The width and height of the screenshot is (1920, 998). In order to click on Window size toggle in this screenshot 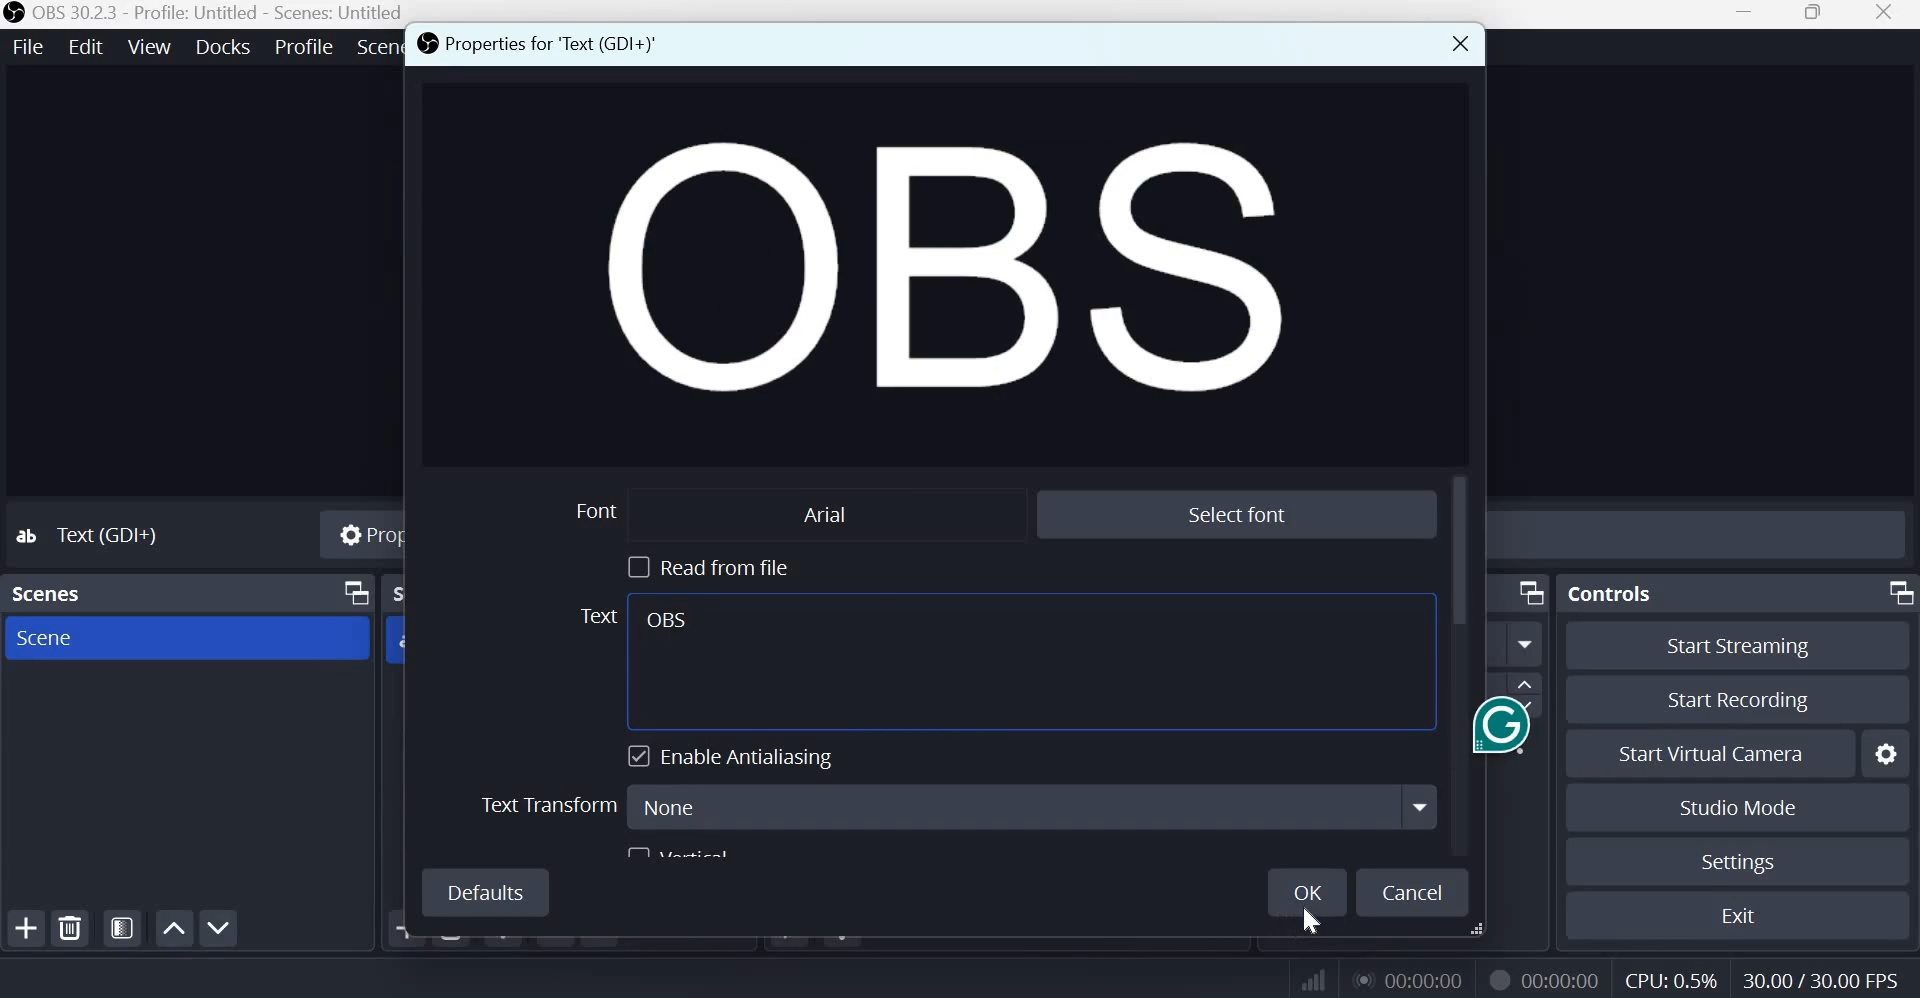, I will do `click(1815, 14)`.